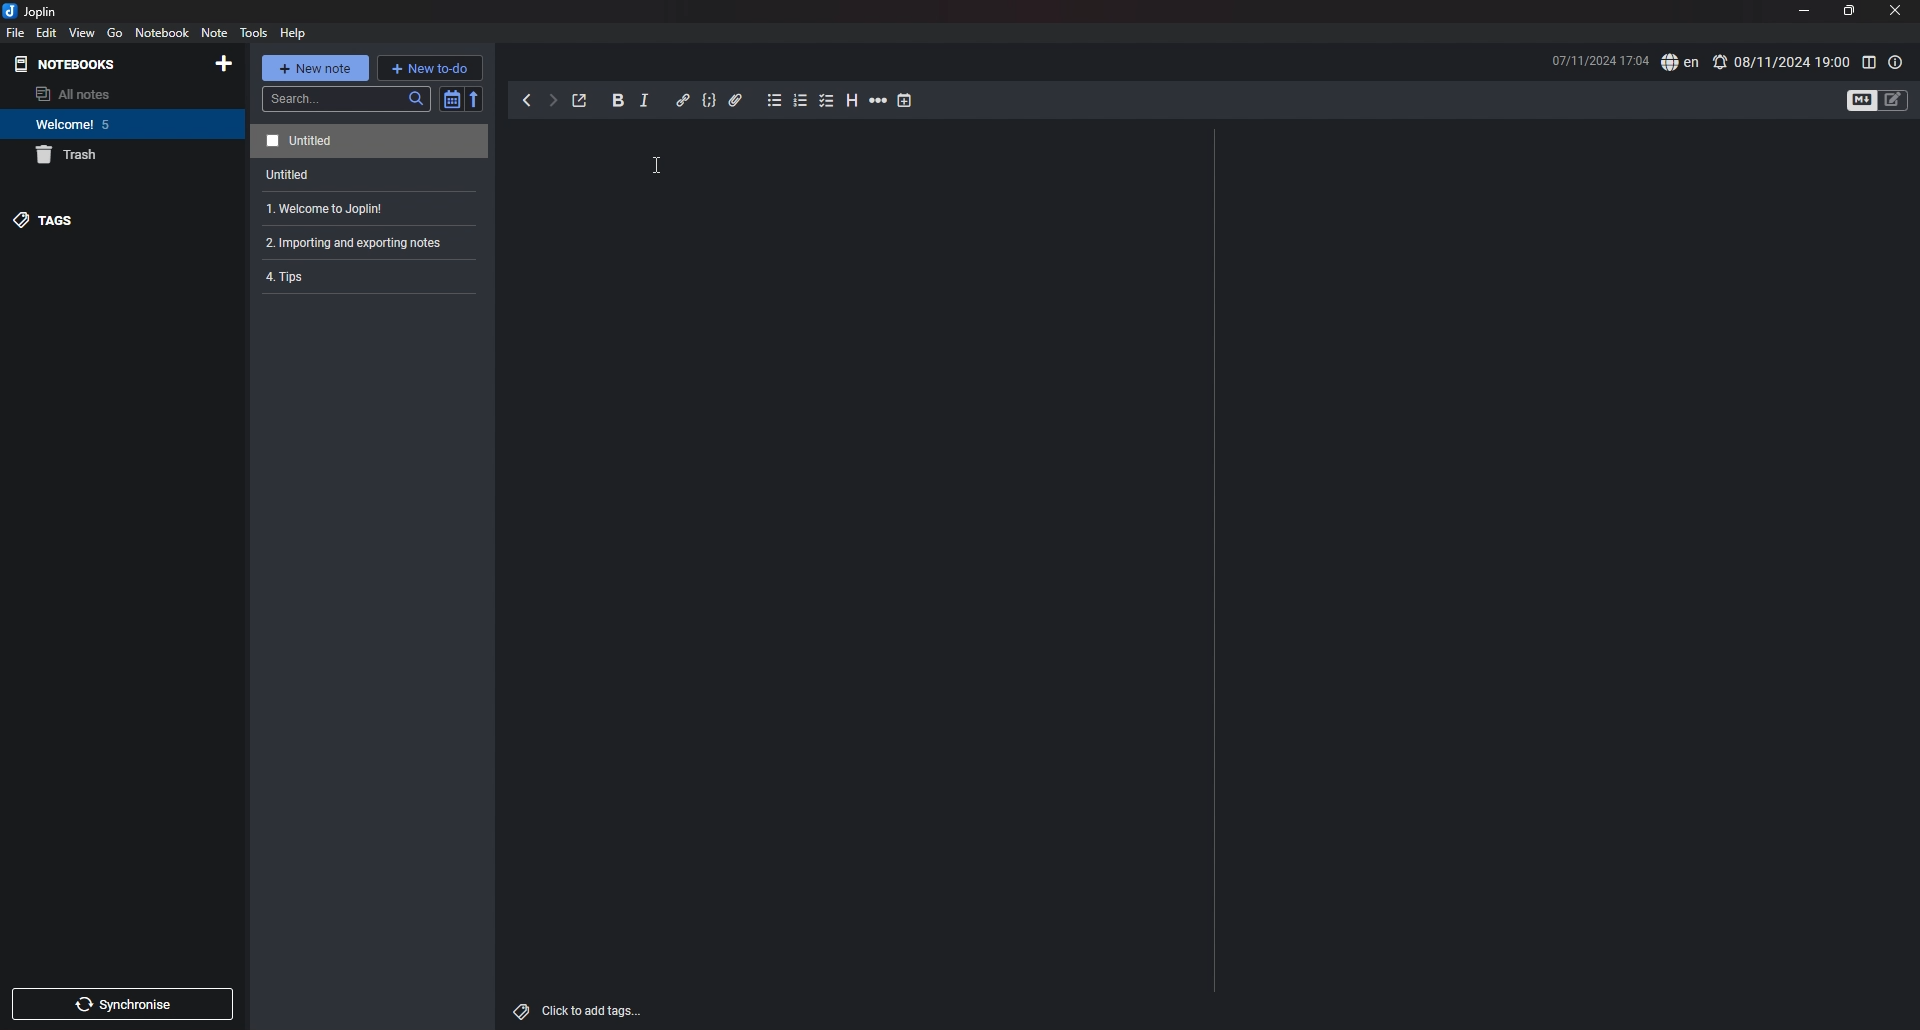 The image size is (1920, 1030). I want to click on heading, so click(852, 101).